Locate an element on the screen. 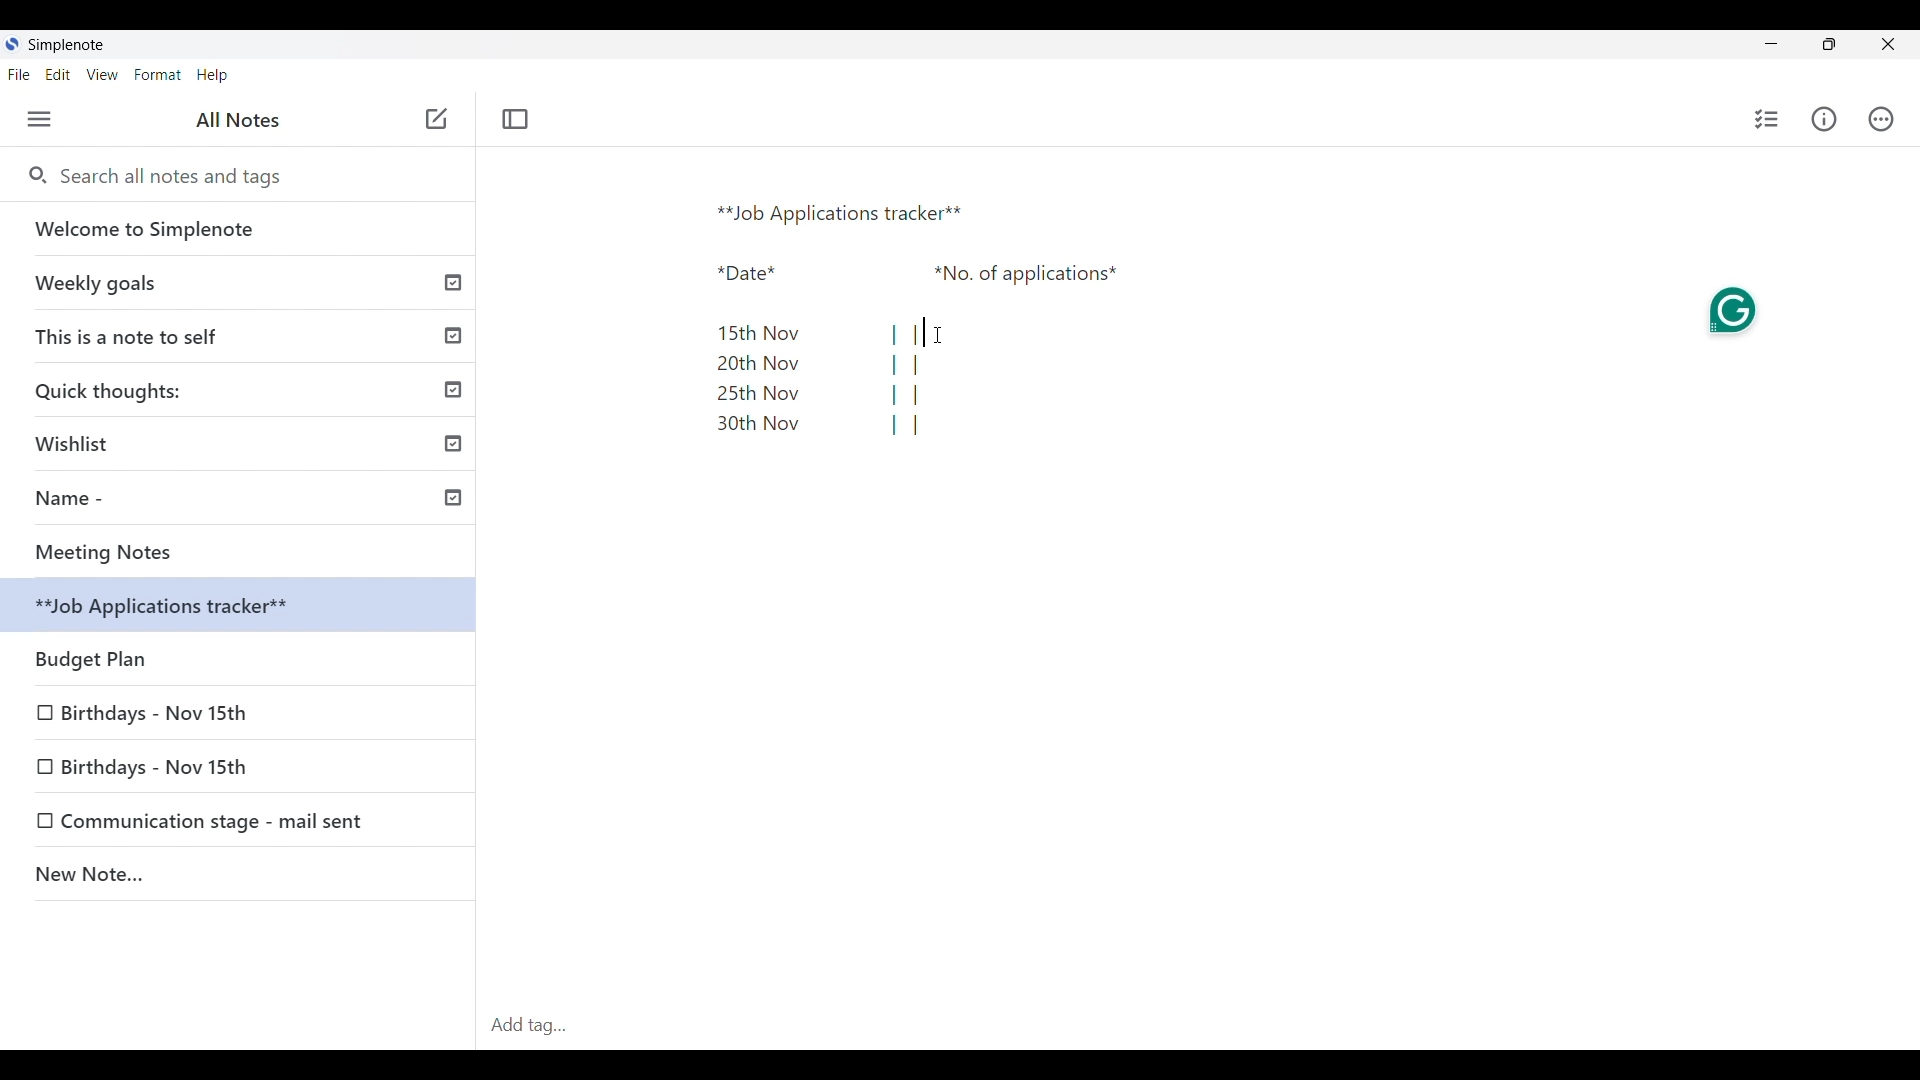  Cursor is located at coordinates (938, 334).